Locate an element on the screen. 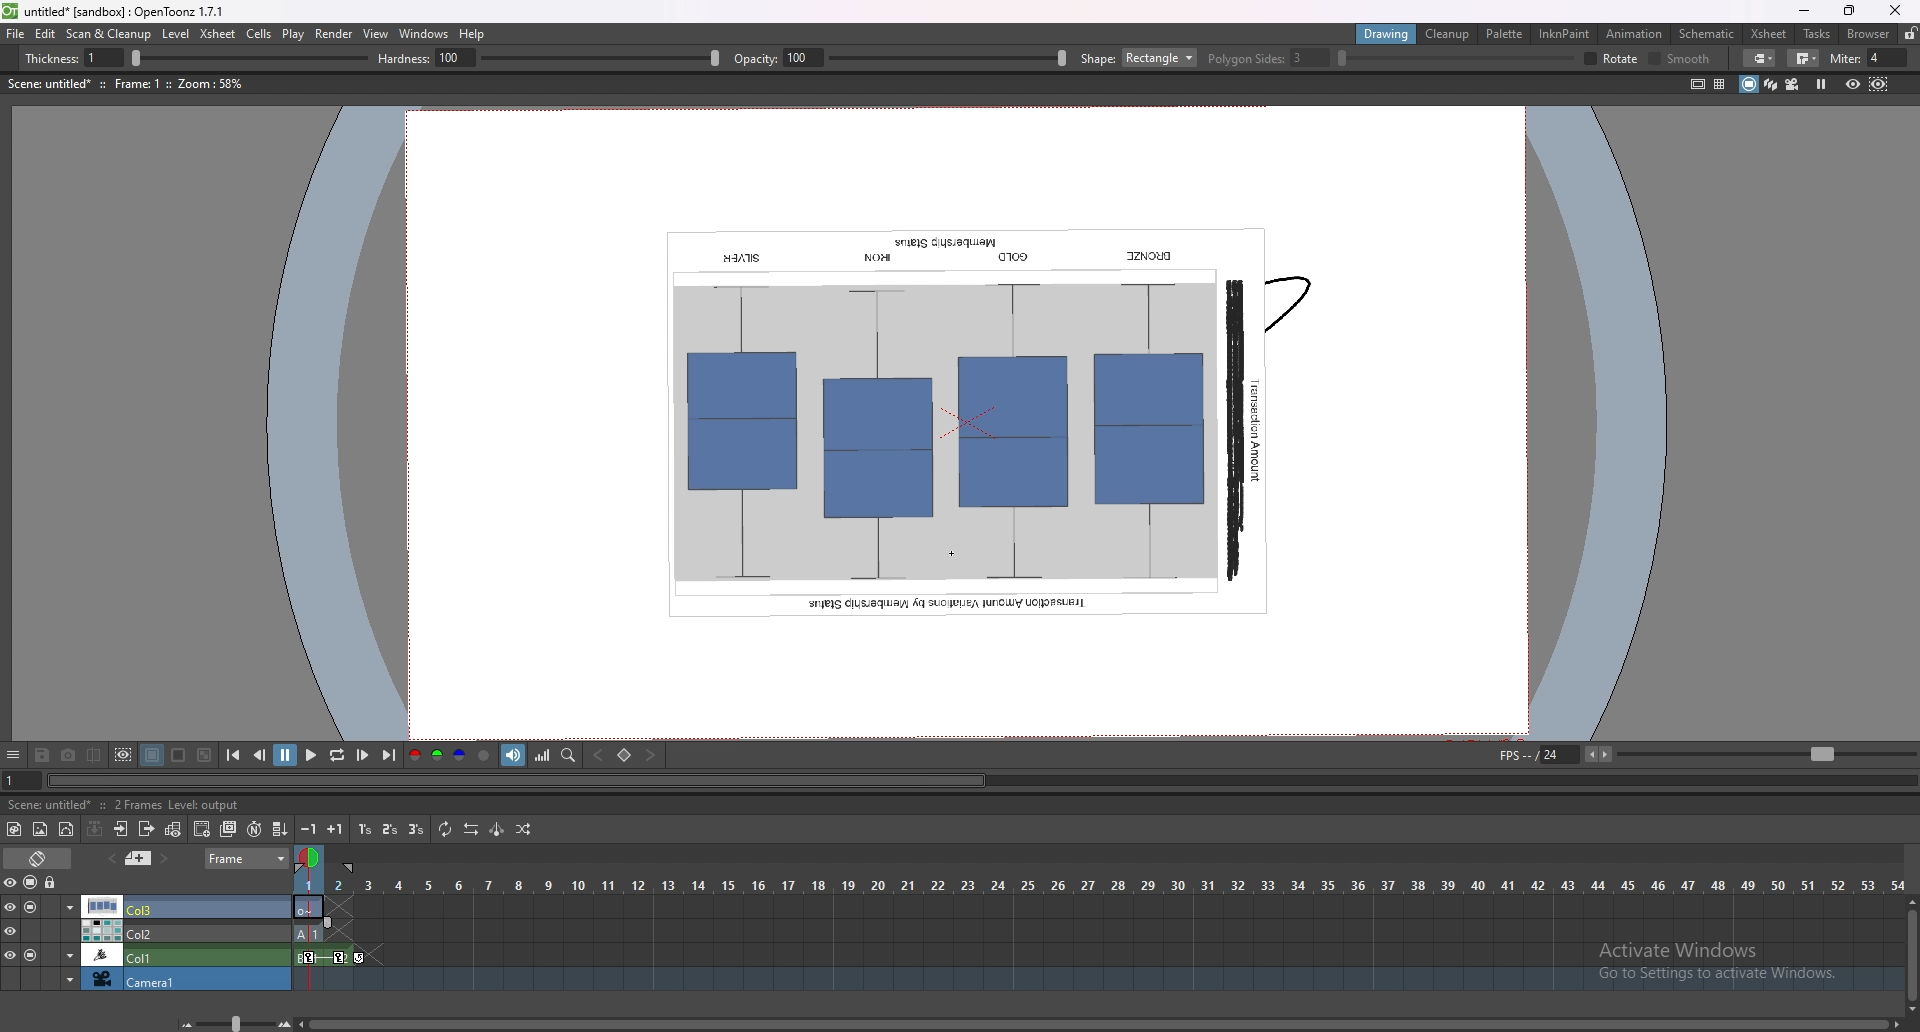 Image resolution: width=1920 pixels, height=1032 pixels. duplicate drawing is located at coordinates (230, 829).